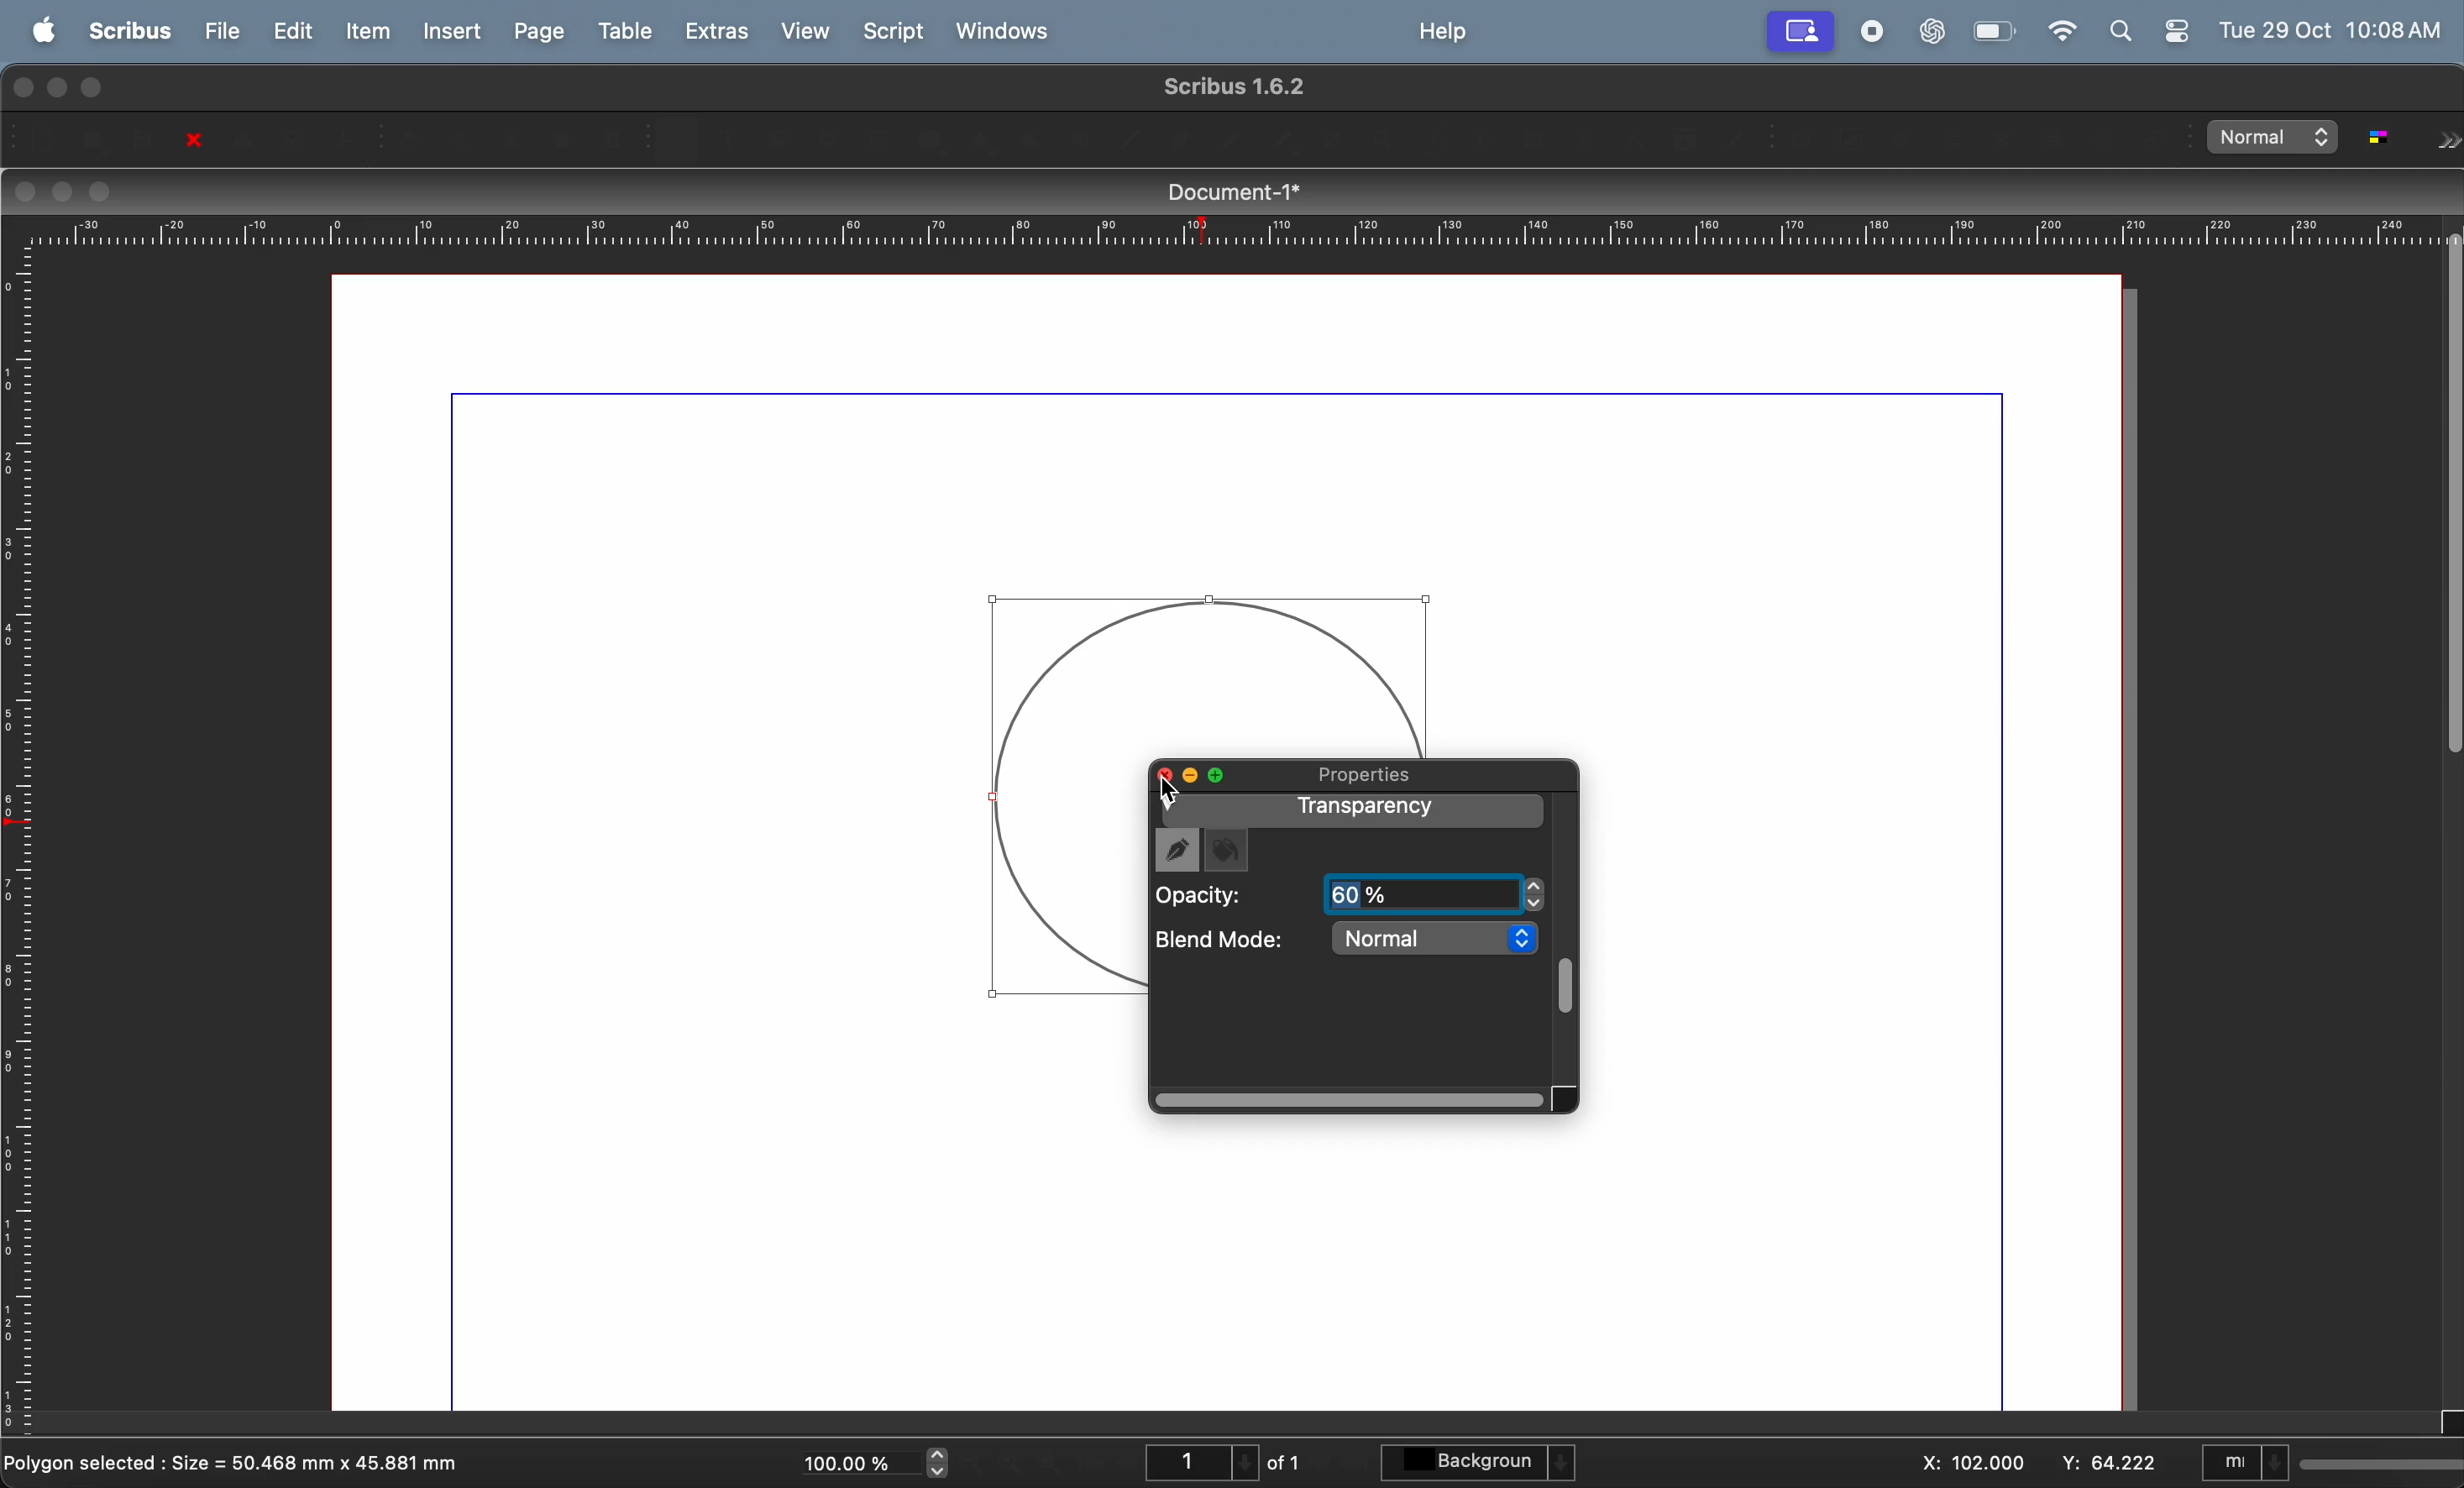 This screenshot has width=2464, height=1488. I want to click on Script, so click(897, 31).